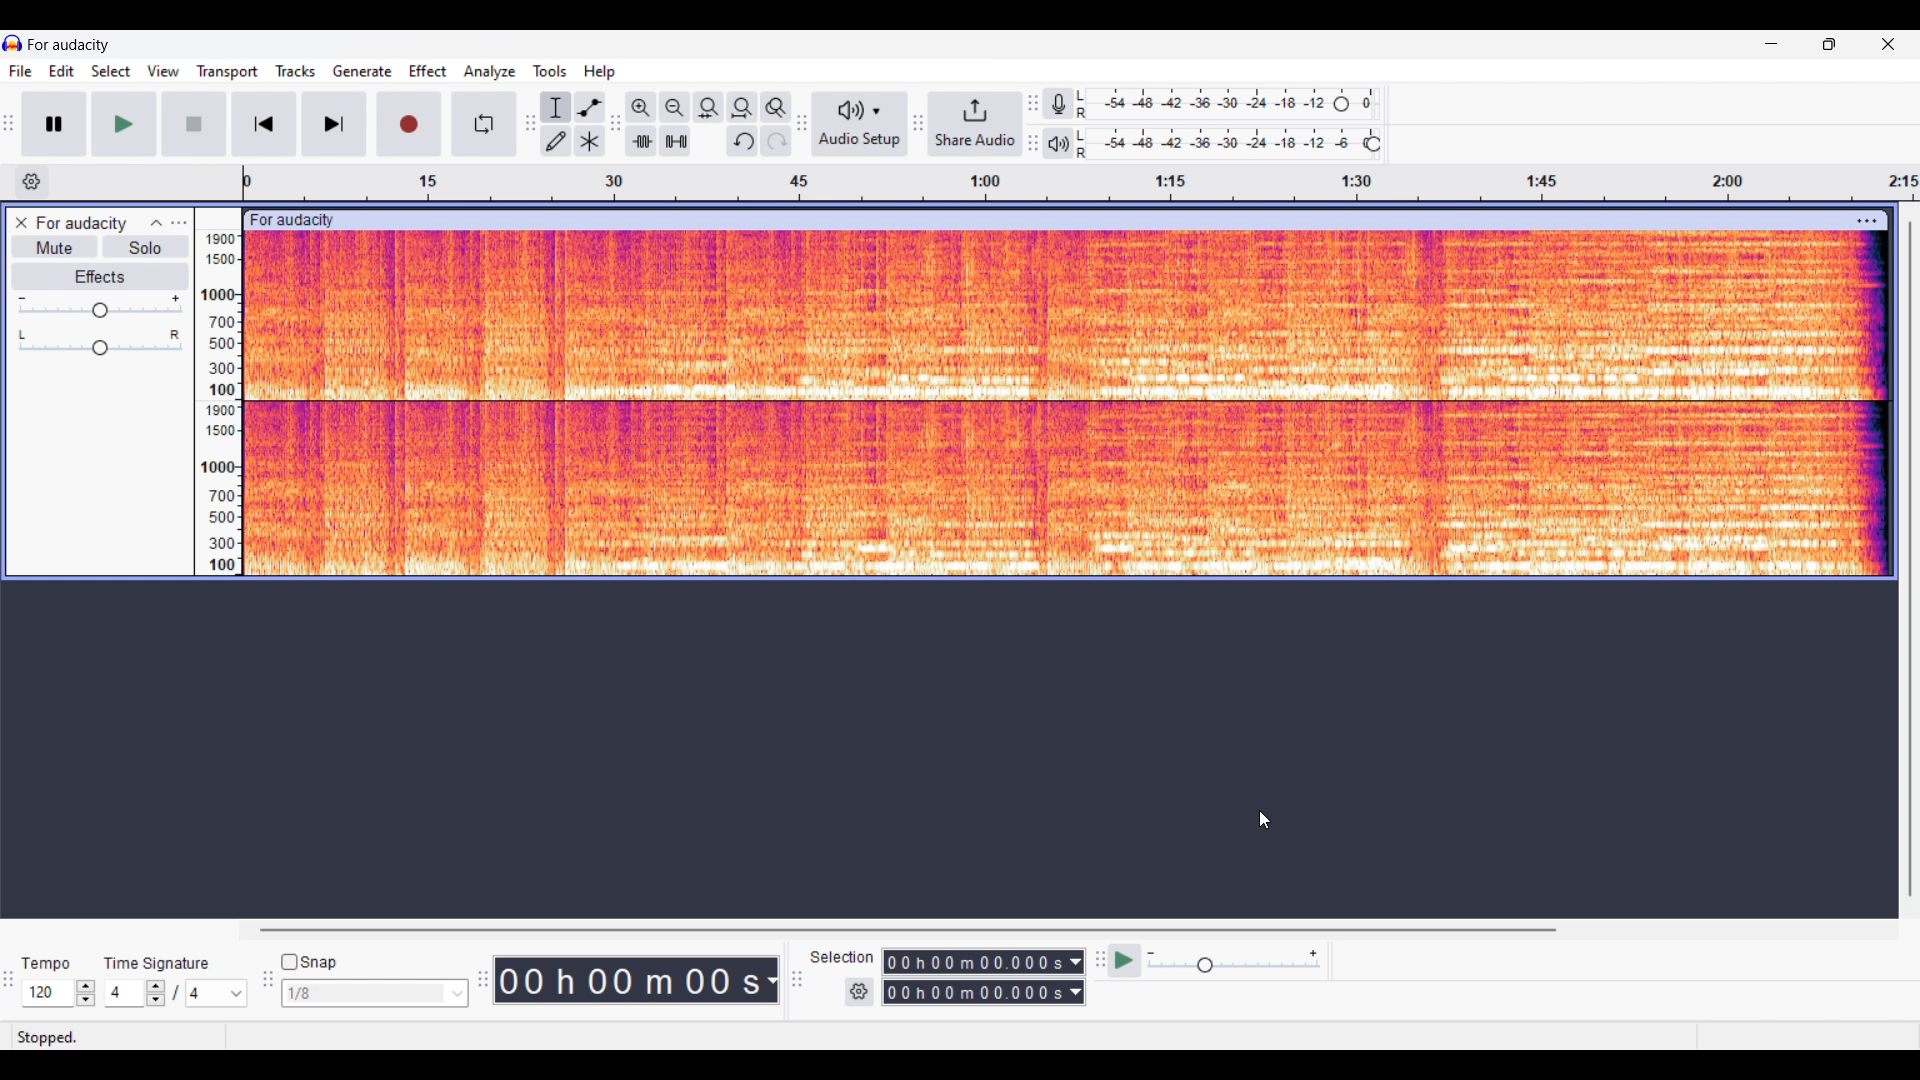 This screenshot has width=1920, height=1080. Describe the element at coordinates (676, 108) in the screenshot. I see `Zoom out` at that location.